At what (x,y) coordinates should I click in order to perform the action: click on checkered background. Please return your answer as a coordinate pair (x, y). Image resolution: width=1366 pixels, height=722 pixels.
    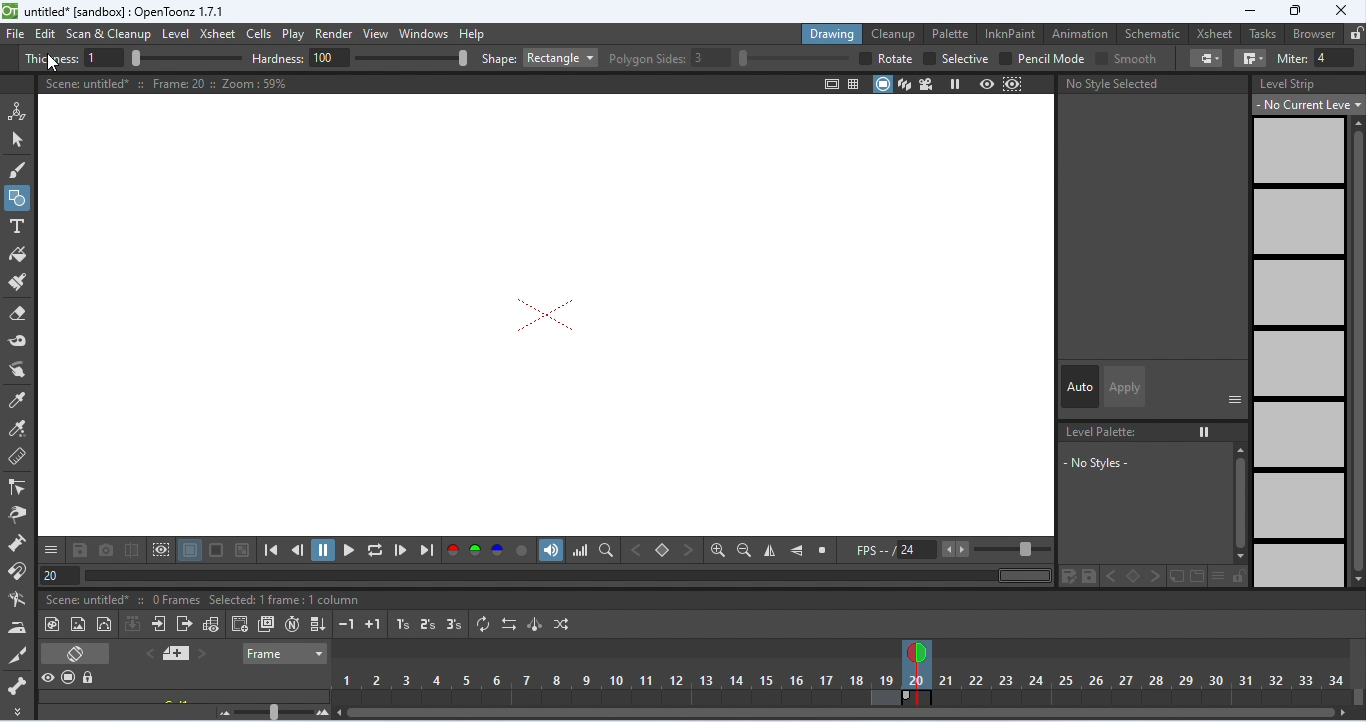
    Looking at the image, I should click on (241, 550).